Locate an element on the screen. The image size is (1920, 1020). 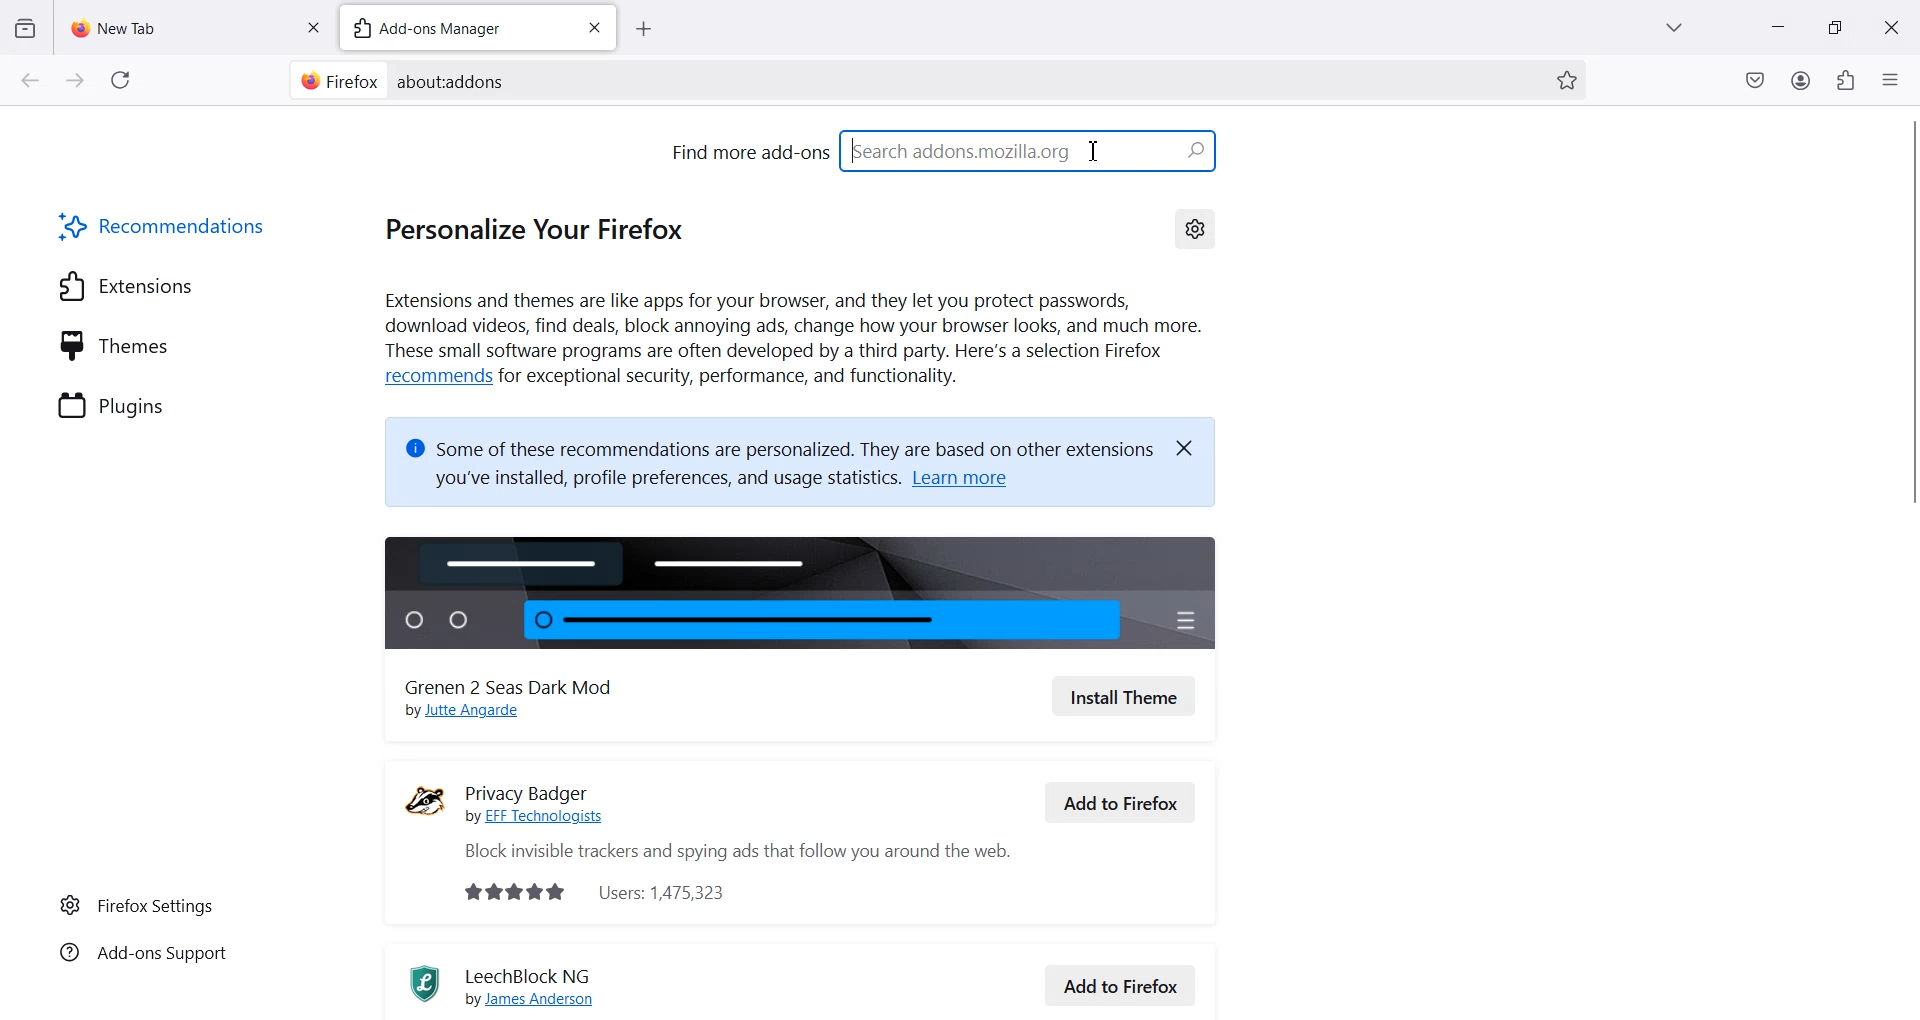
@ Some of these recommendations are personalized. They are based on other extensions is located at coordinates (775, 442).